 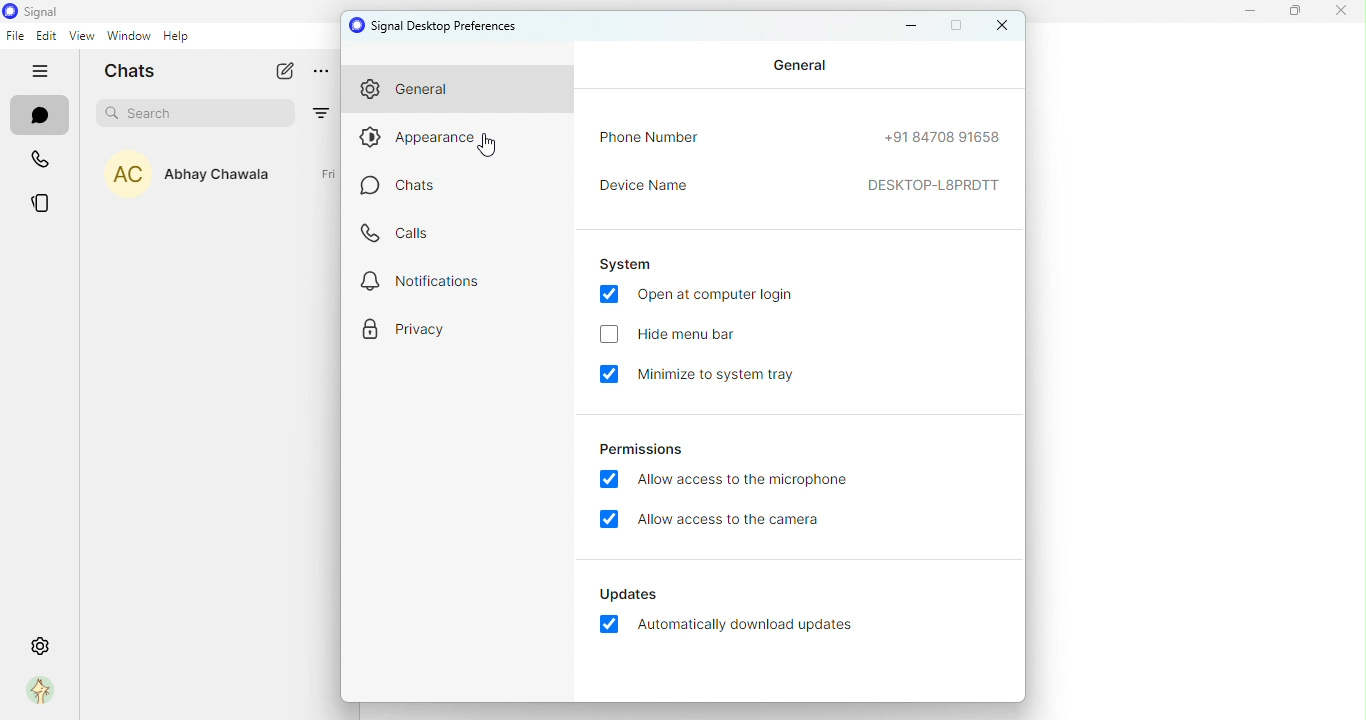 I want to click on minimize, so click(x=913, y=26).